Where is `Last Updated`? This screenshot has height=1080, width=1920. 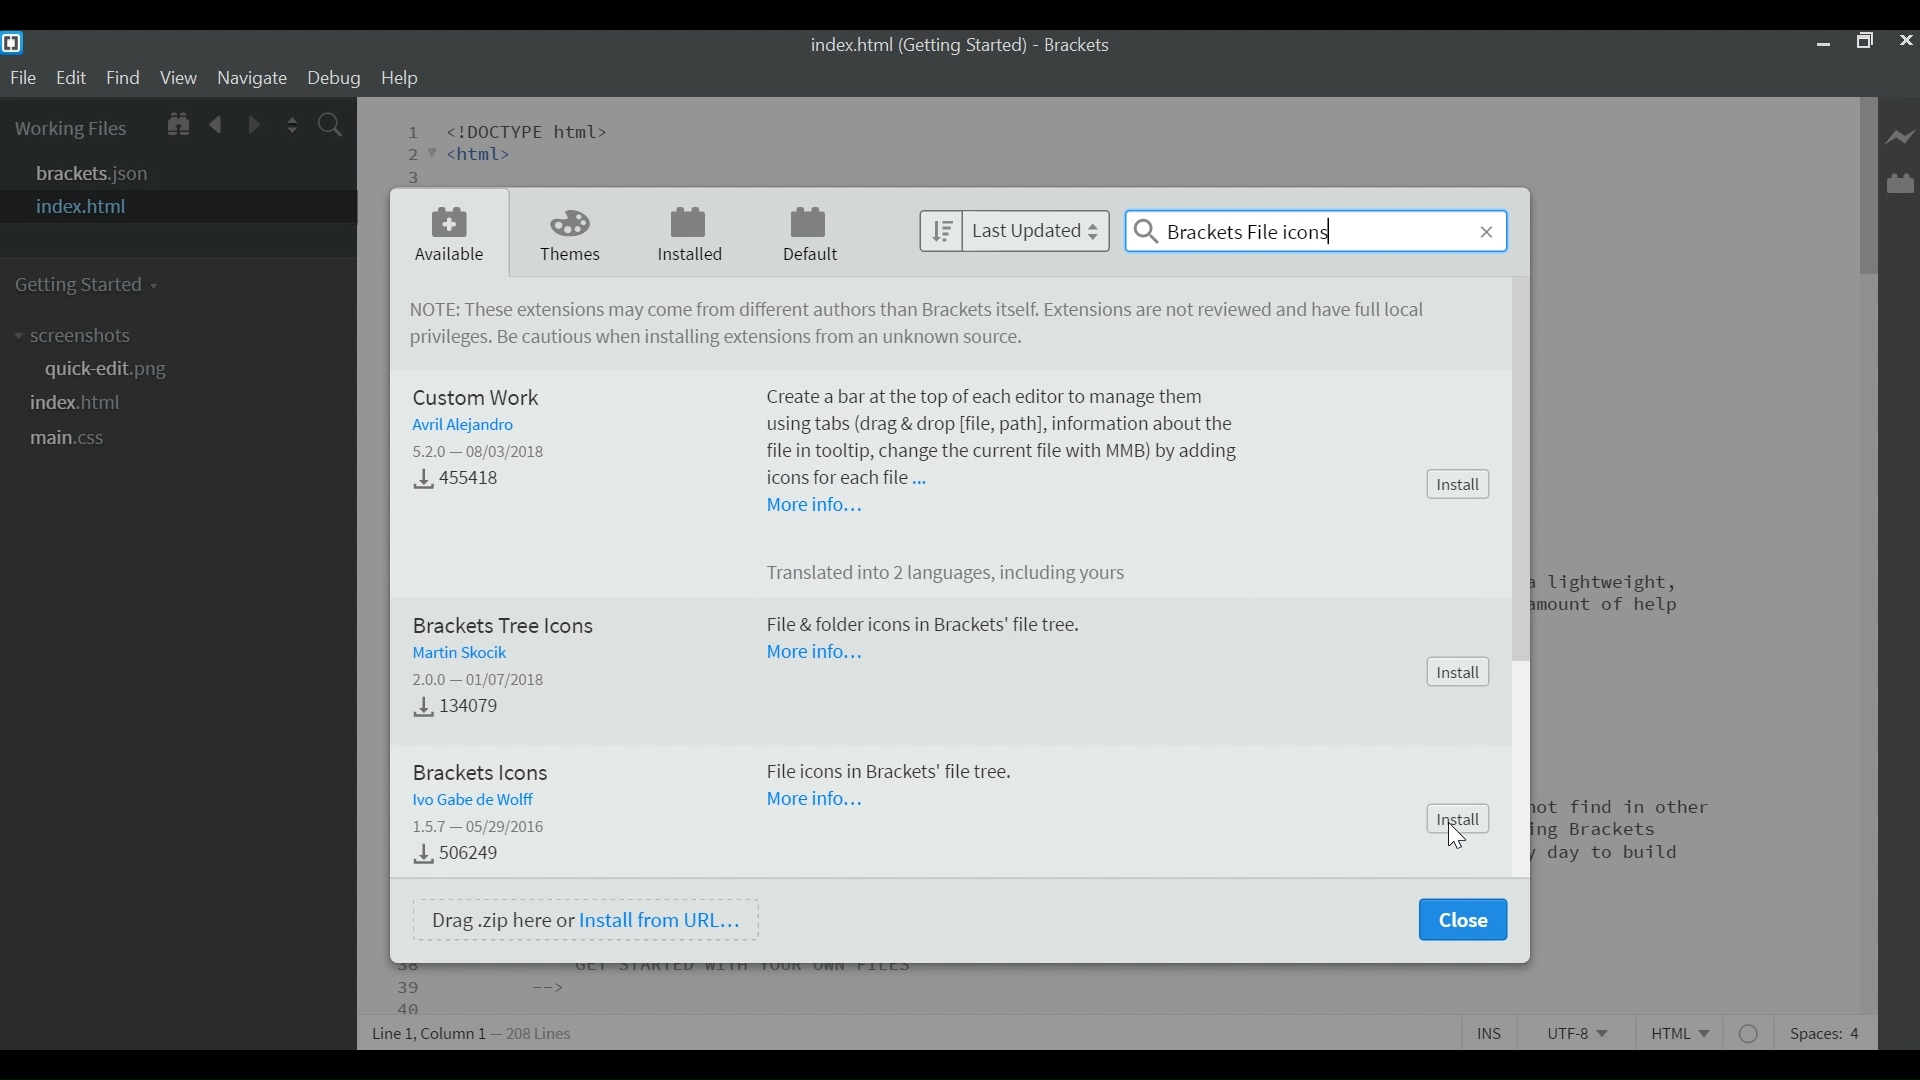
Last Updated is located at coordinates (1013, 232).